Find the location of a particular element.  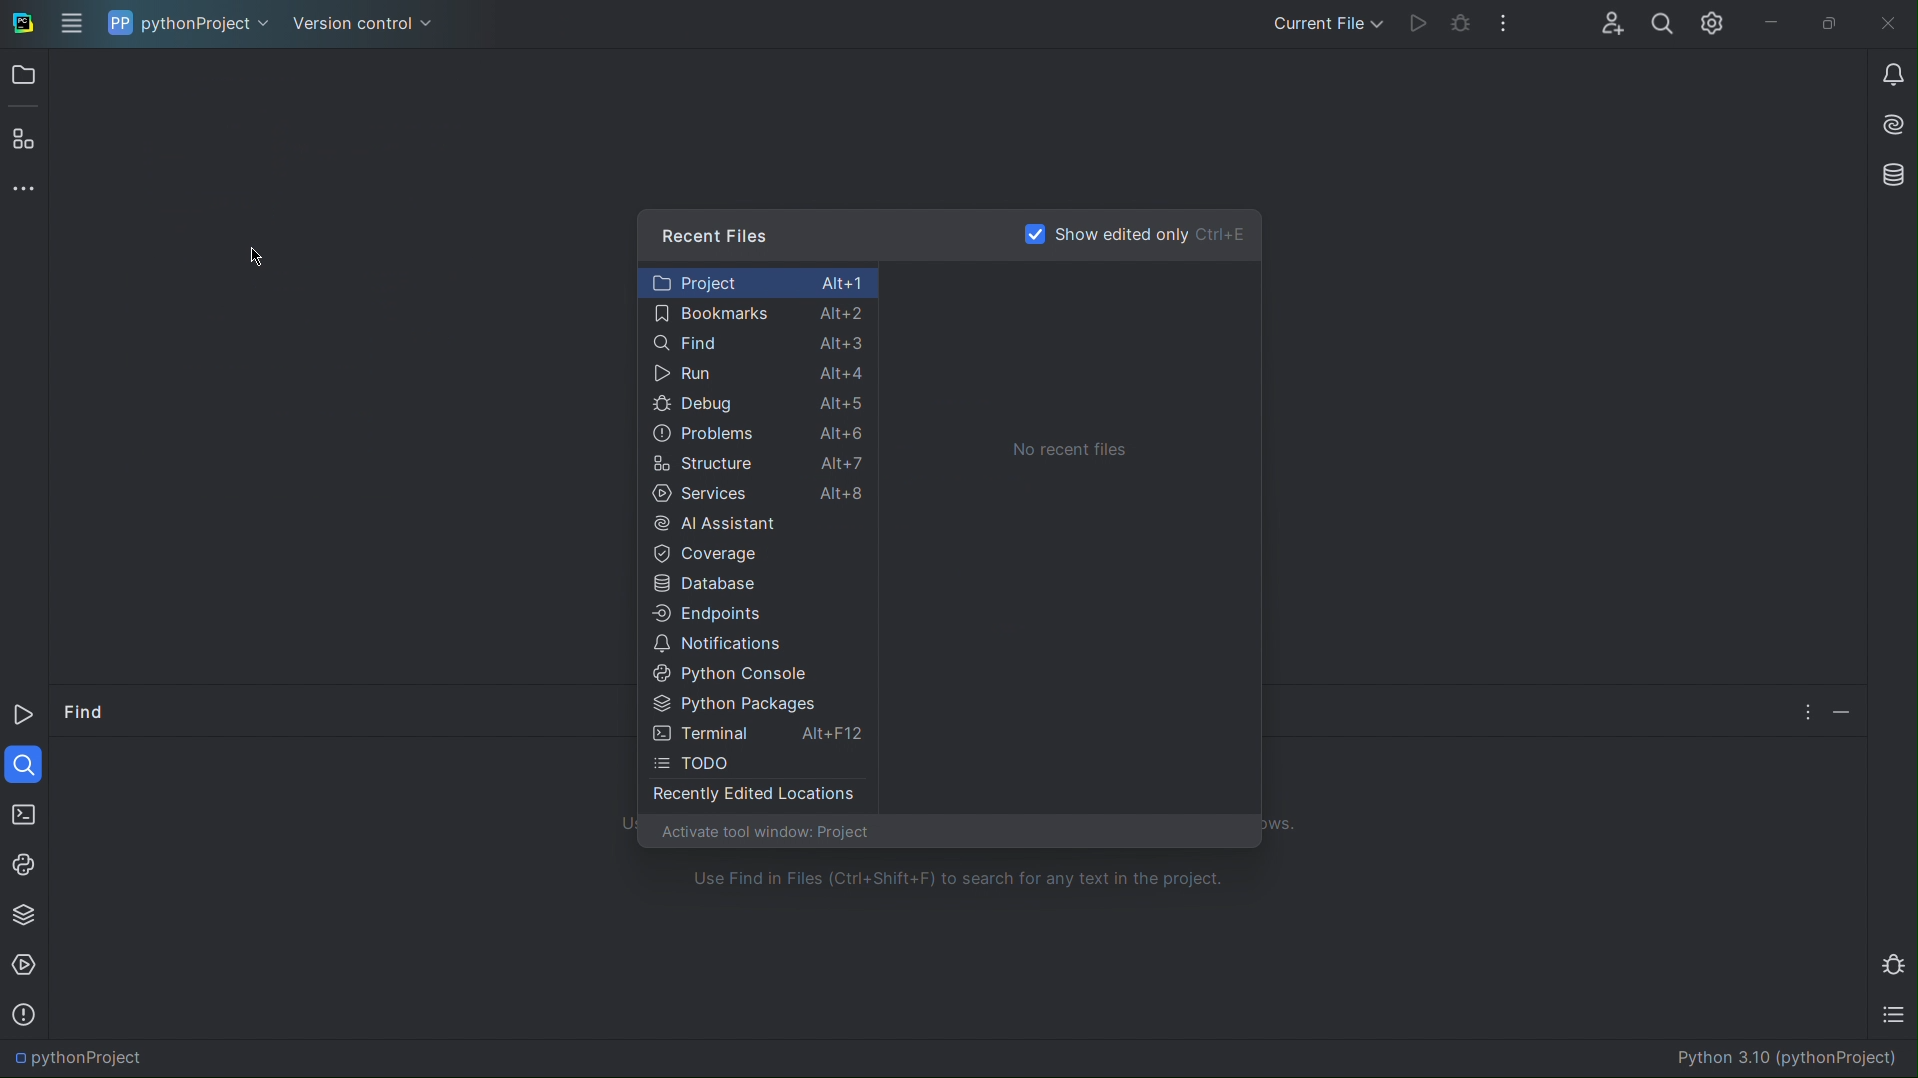

Services is located at coordinates (758, 495).